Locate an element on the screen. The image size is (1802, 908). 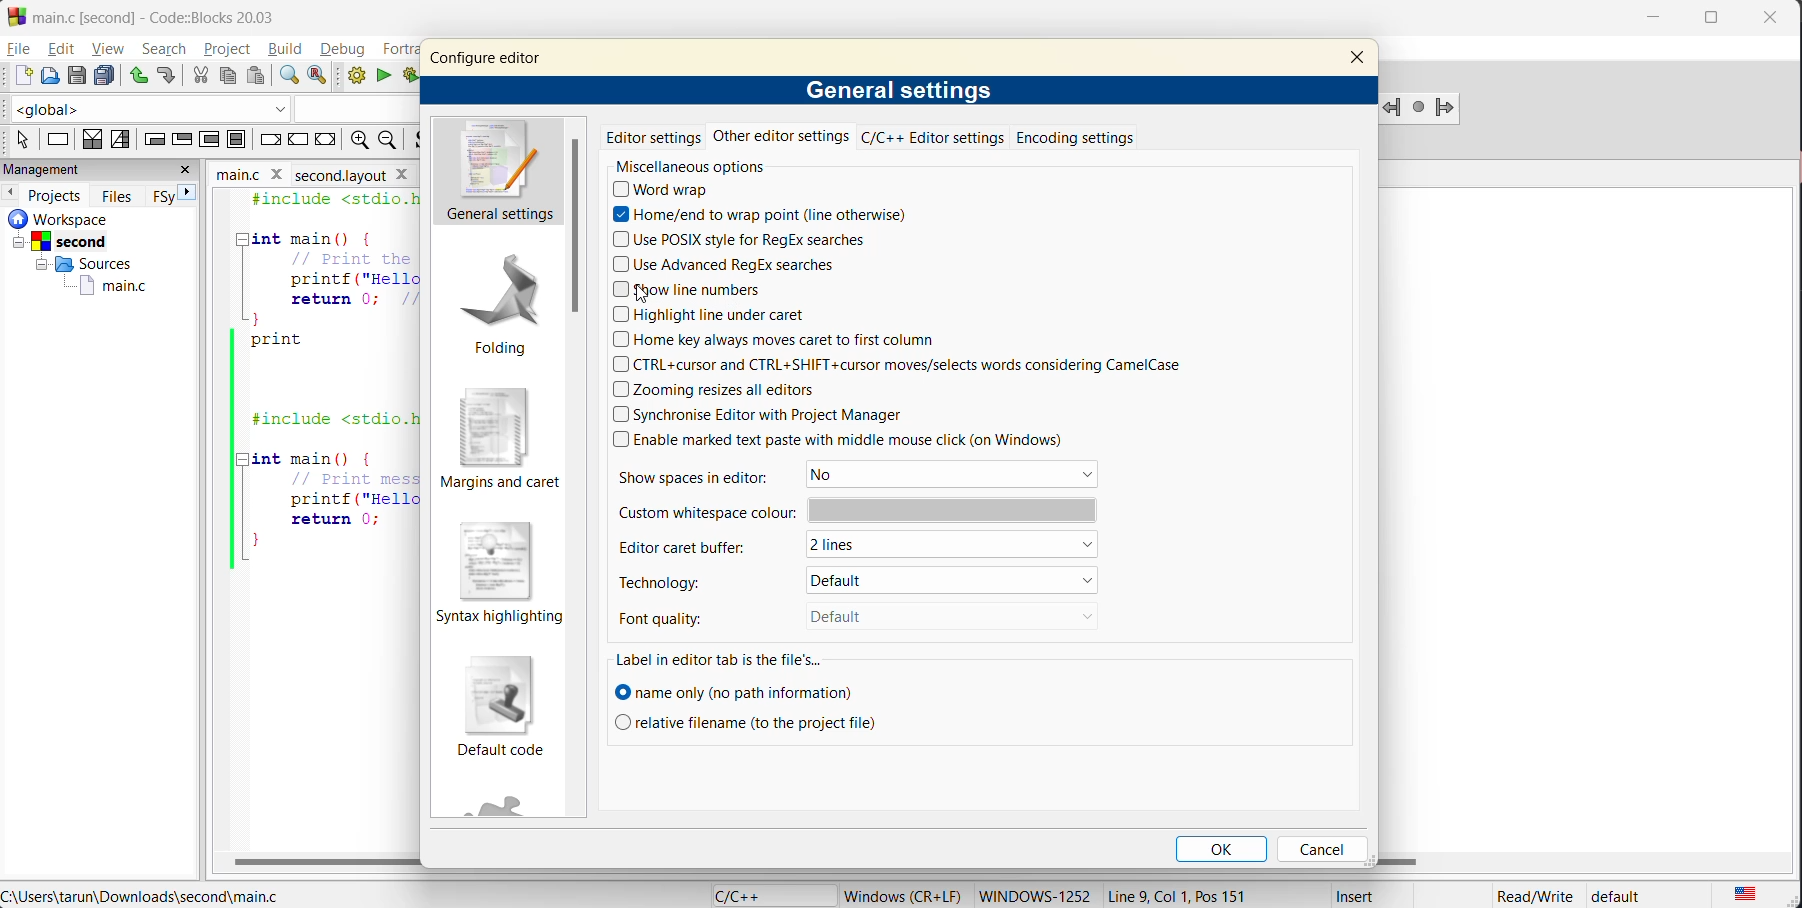
main is located at coordinates (233, 173).